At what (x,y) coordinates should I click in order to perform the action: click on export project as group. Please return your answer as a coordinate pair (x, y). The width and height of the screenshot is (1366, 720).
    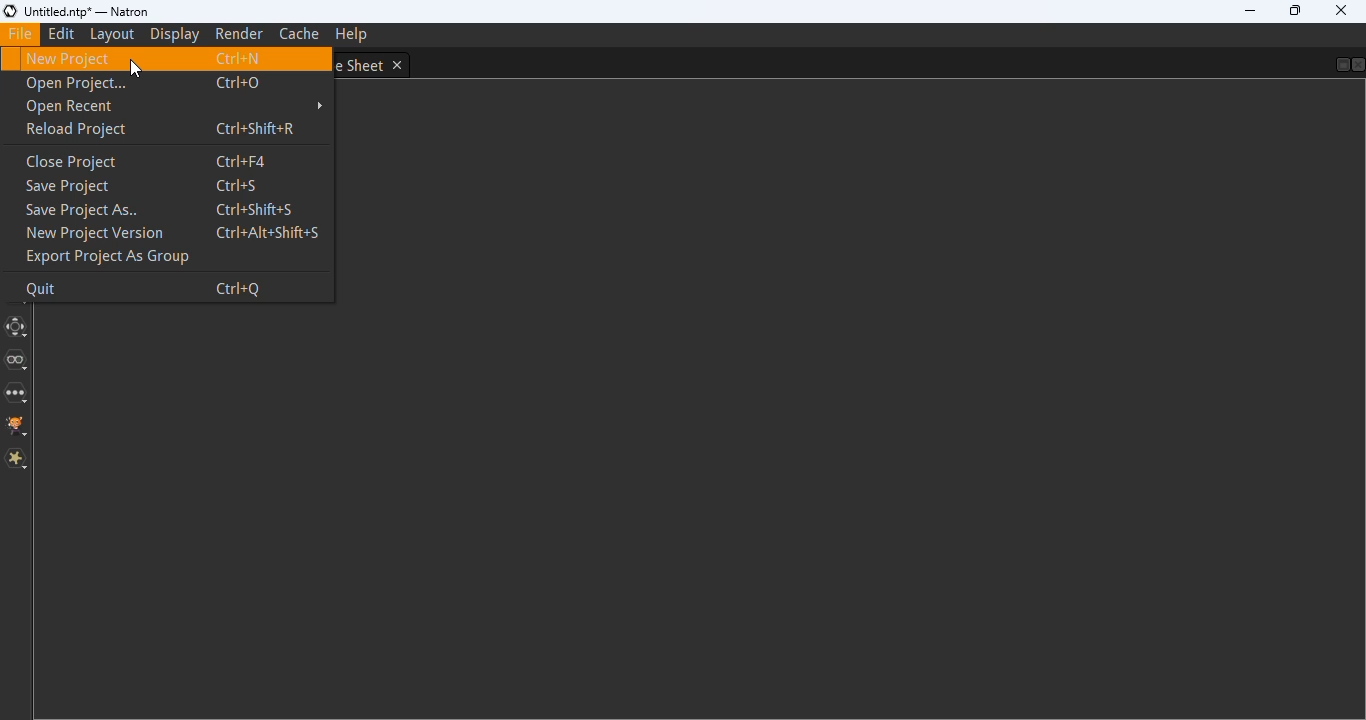
    Looking at the image, I should click on (176, 258).